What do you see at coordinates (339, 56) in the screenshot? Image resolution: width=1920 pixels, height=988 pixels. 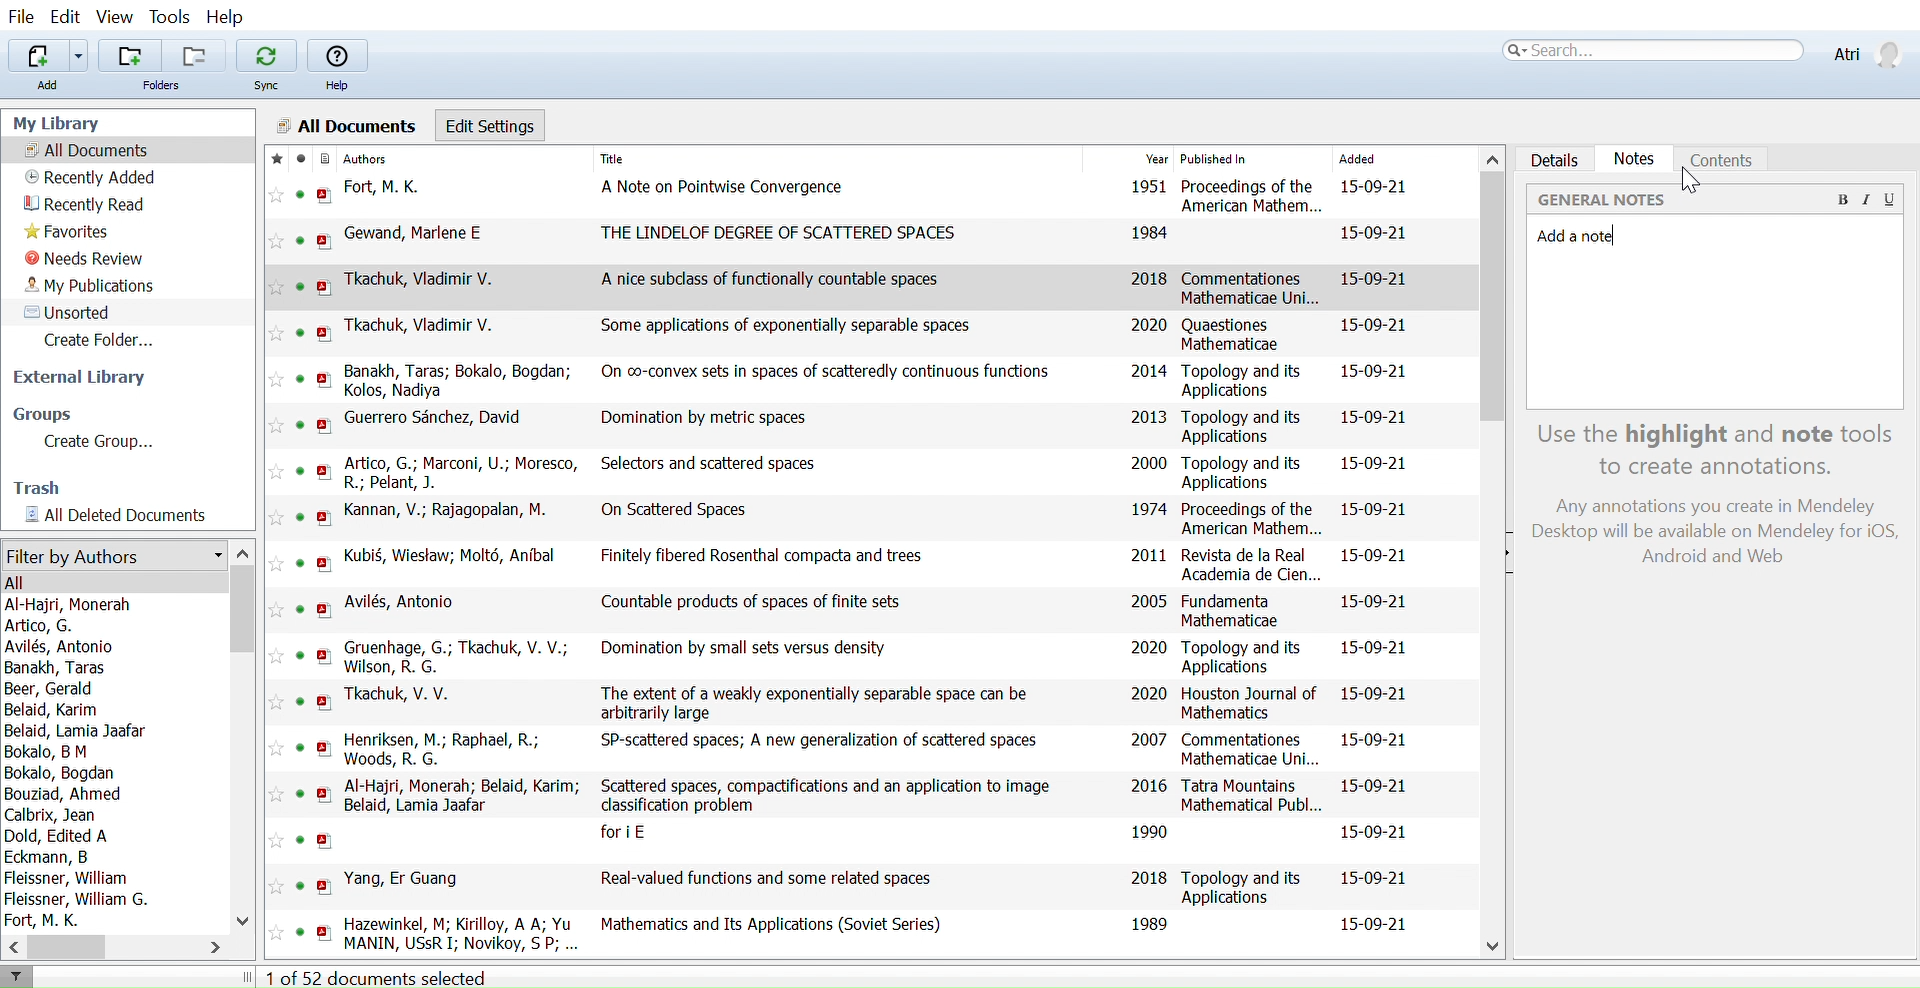 I see `Help` at bounding box center [339, 56].